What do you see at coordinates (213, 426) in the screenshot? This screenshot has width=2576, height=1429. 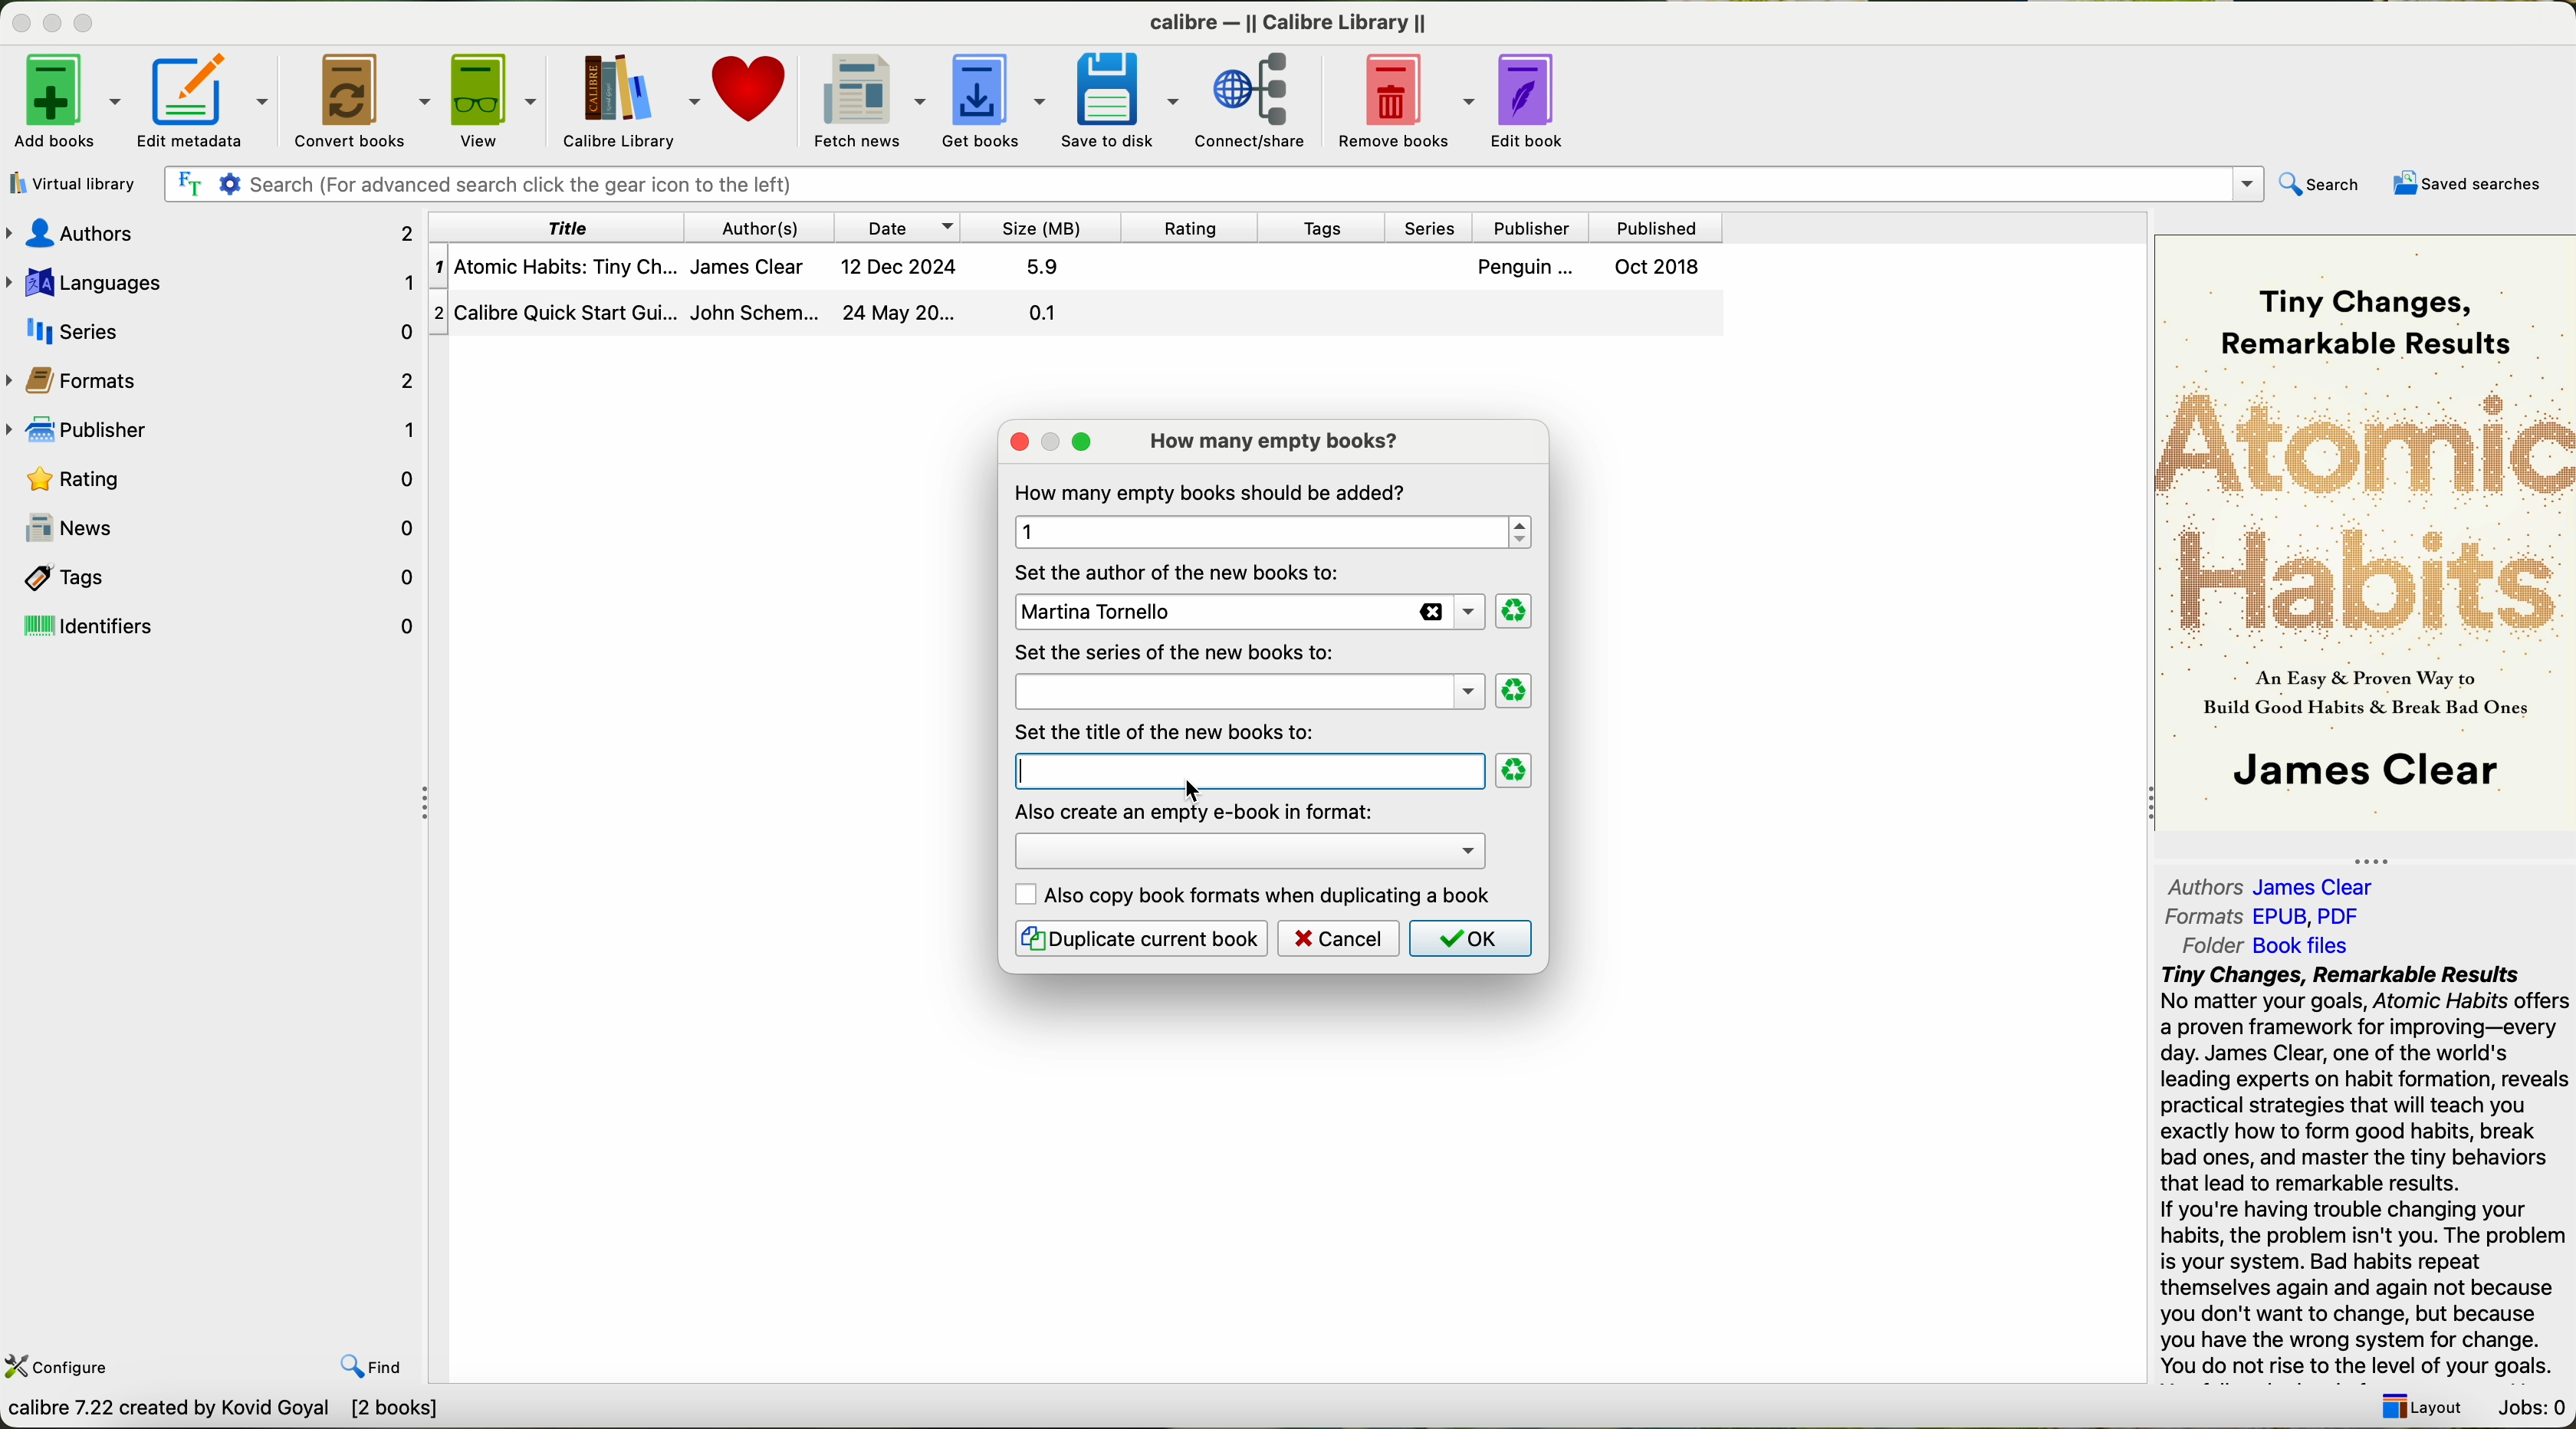 I see `publisher` at bounding box center [213, 426].